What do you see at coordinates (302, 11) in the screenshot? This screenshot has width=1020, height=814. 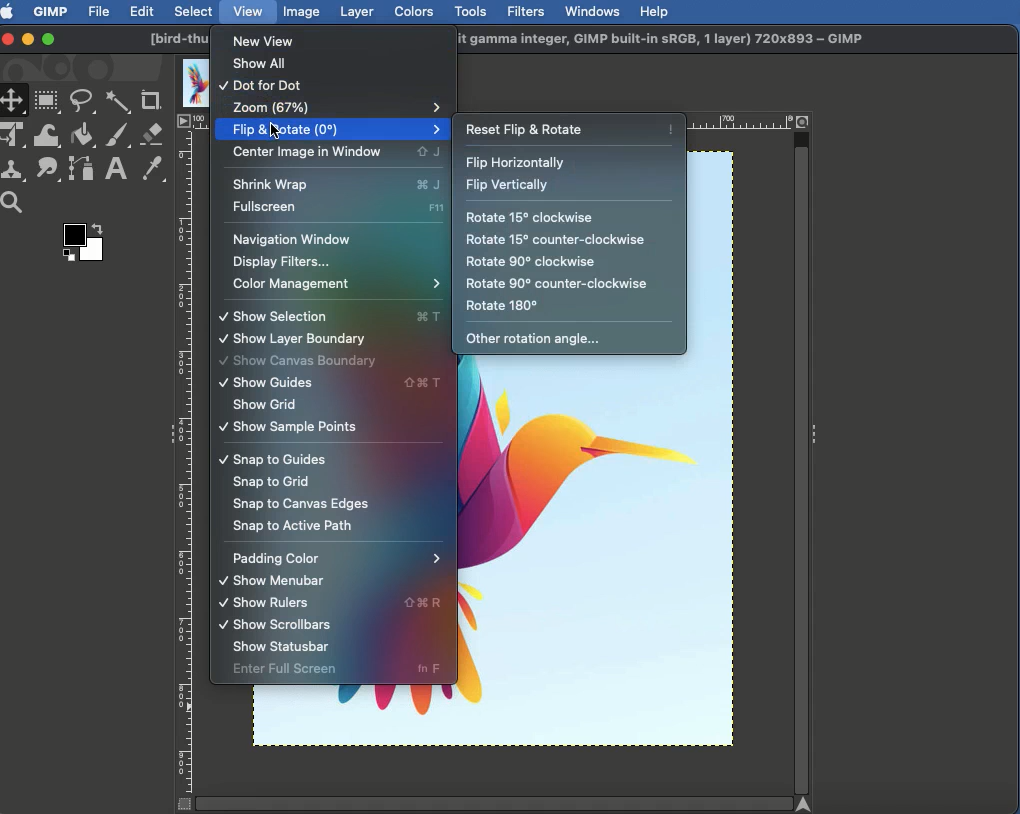 I see `Image` at bounding box center [302, 11].